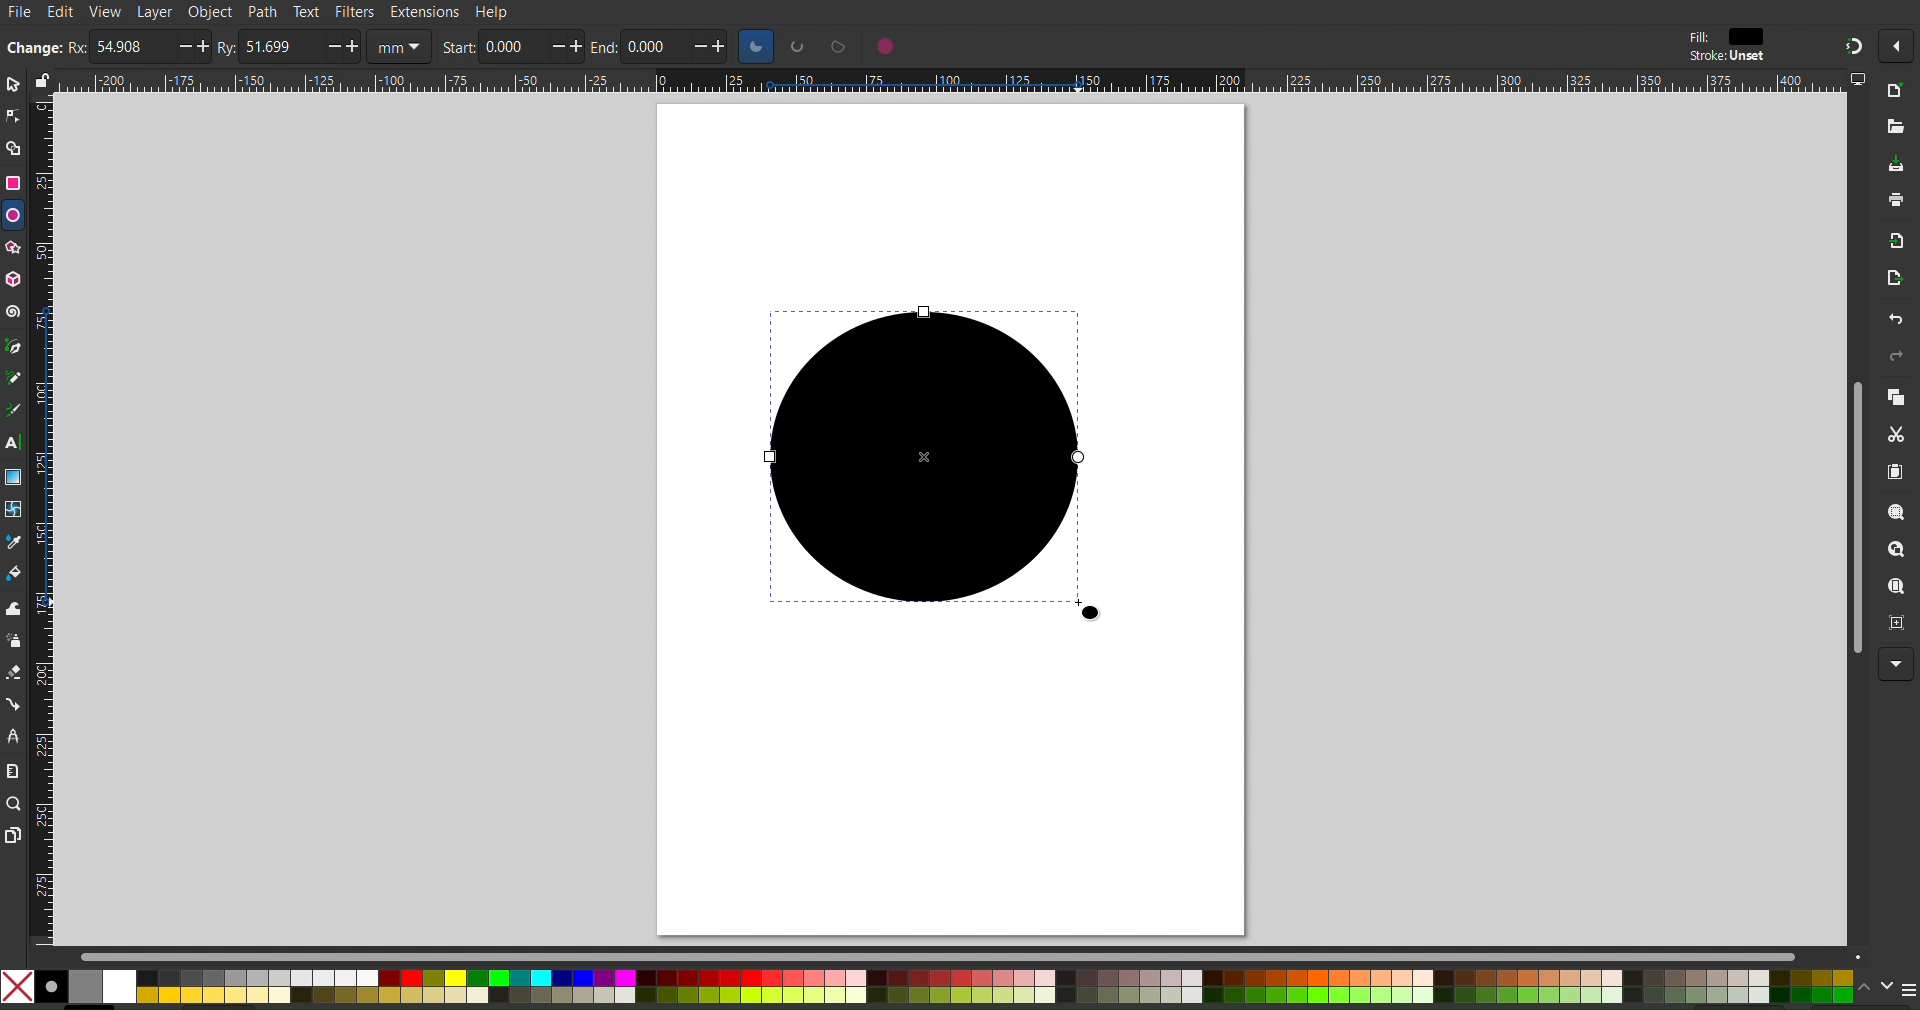 The height and width of the screenshot is (1010, 1920). I want to click on Pencil Tool, so click(13, 378).